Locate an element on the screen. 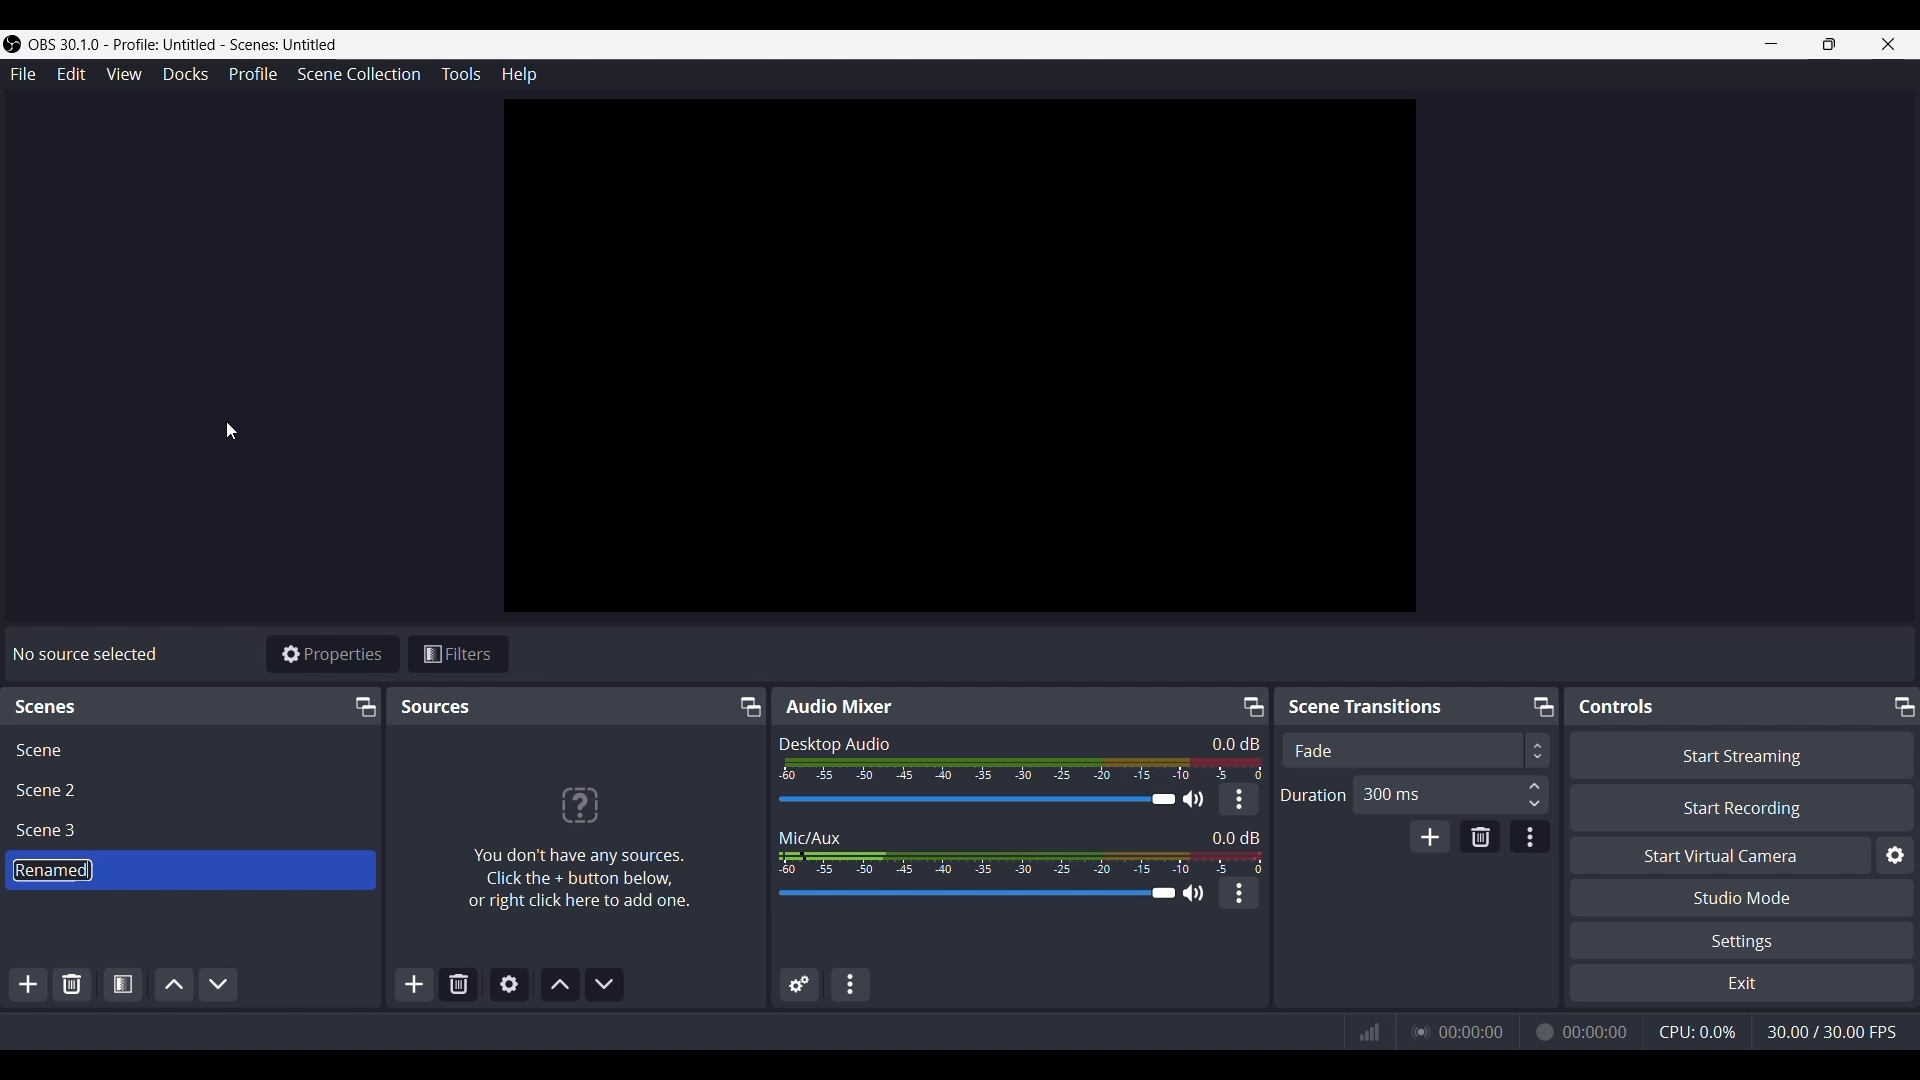  Start Virtual Camera is located at coordinates (1719, 856).